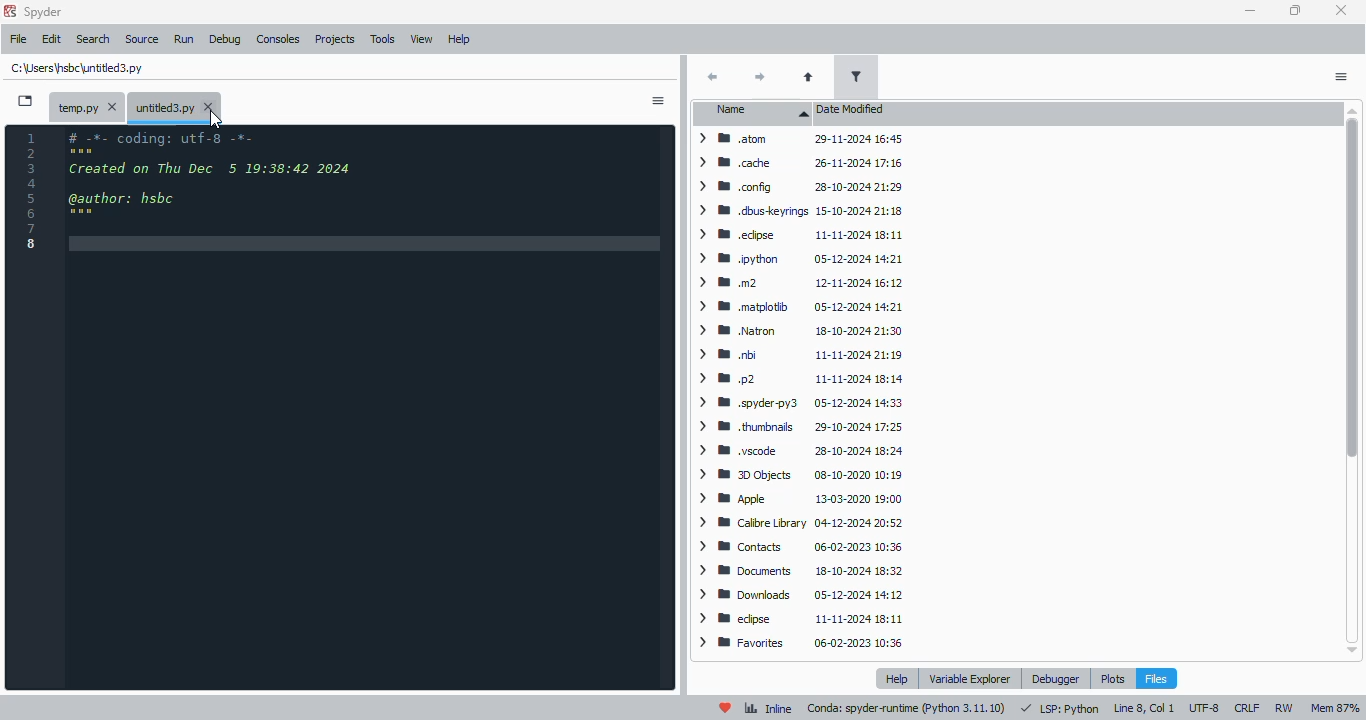 The width and height of the screenshot is (1366, 720). Describe the element at coordinates (184, 39) in the screenshot. I see `run` at that location.